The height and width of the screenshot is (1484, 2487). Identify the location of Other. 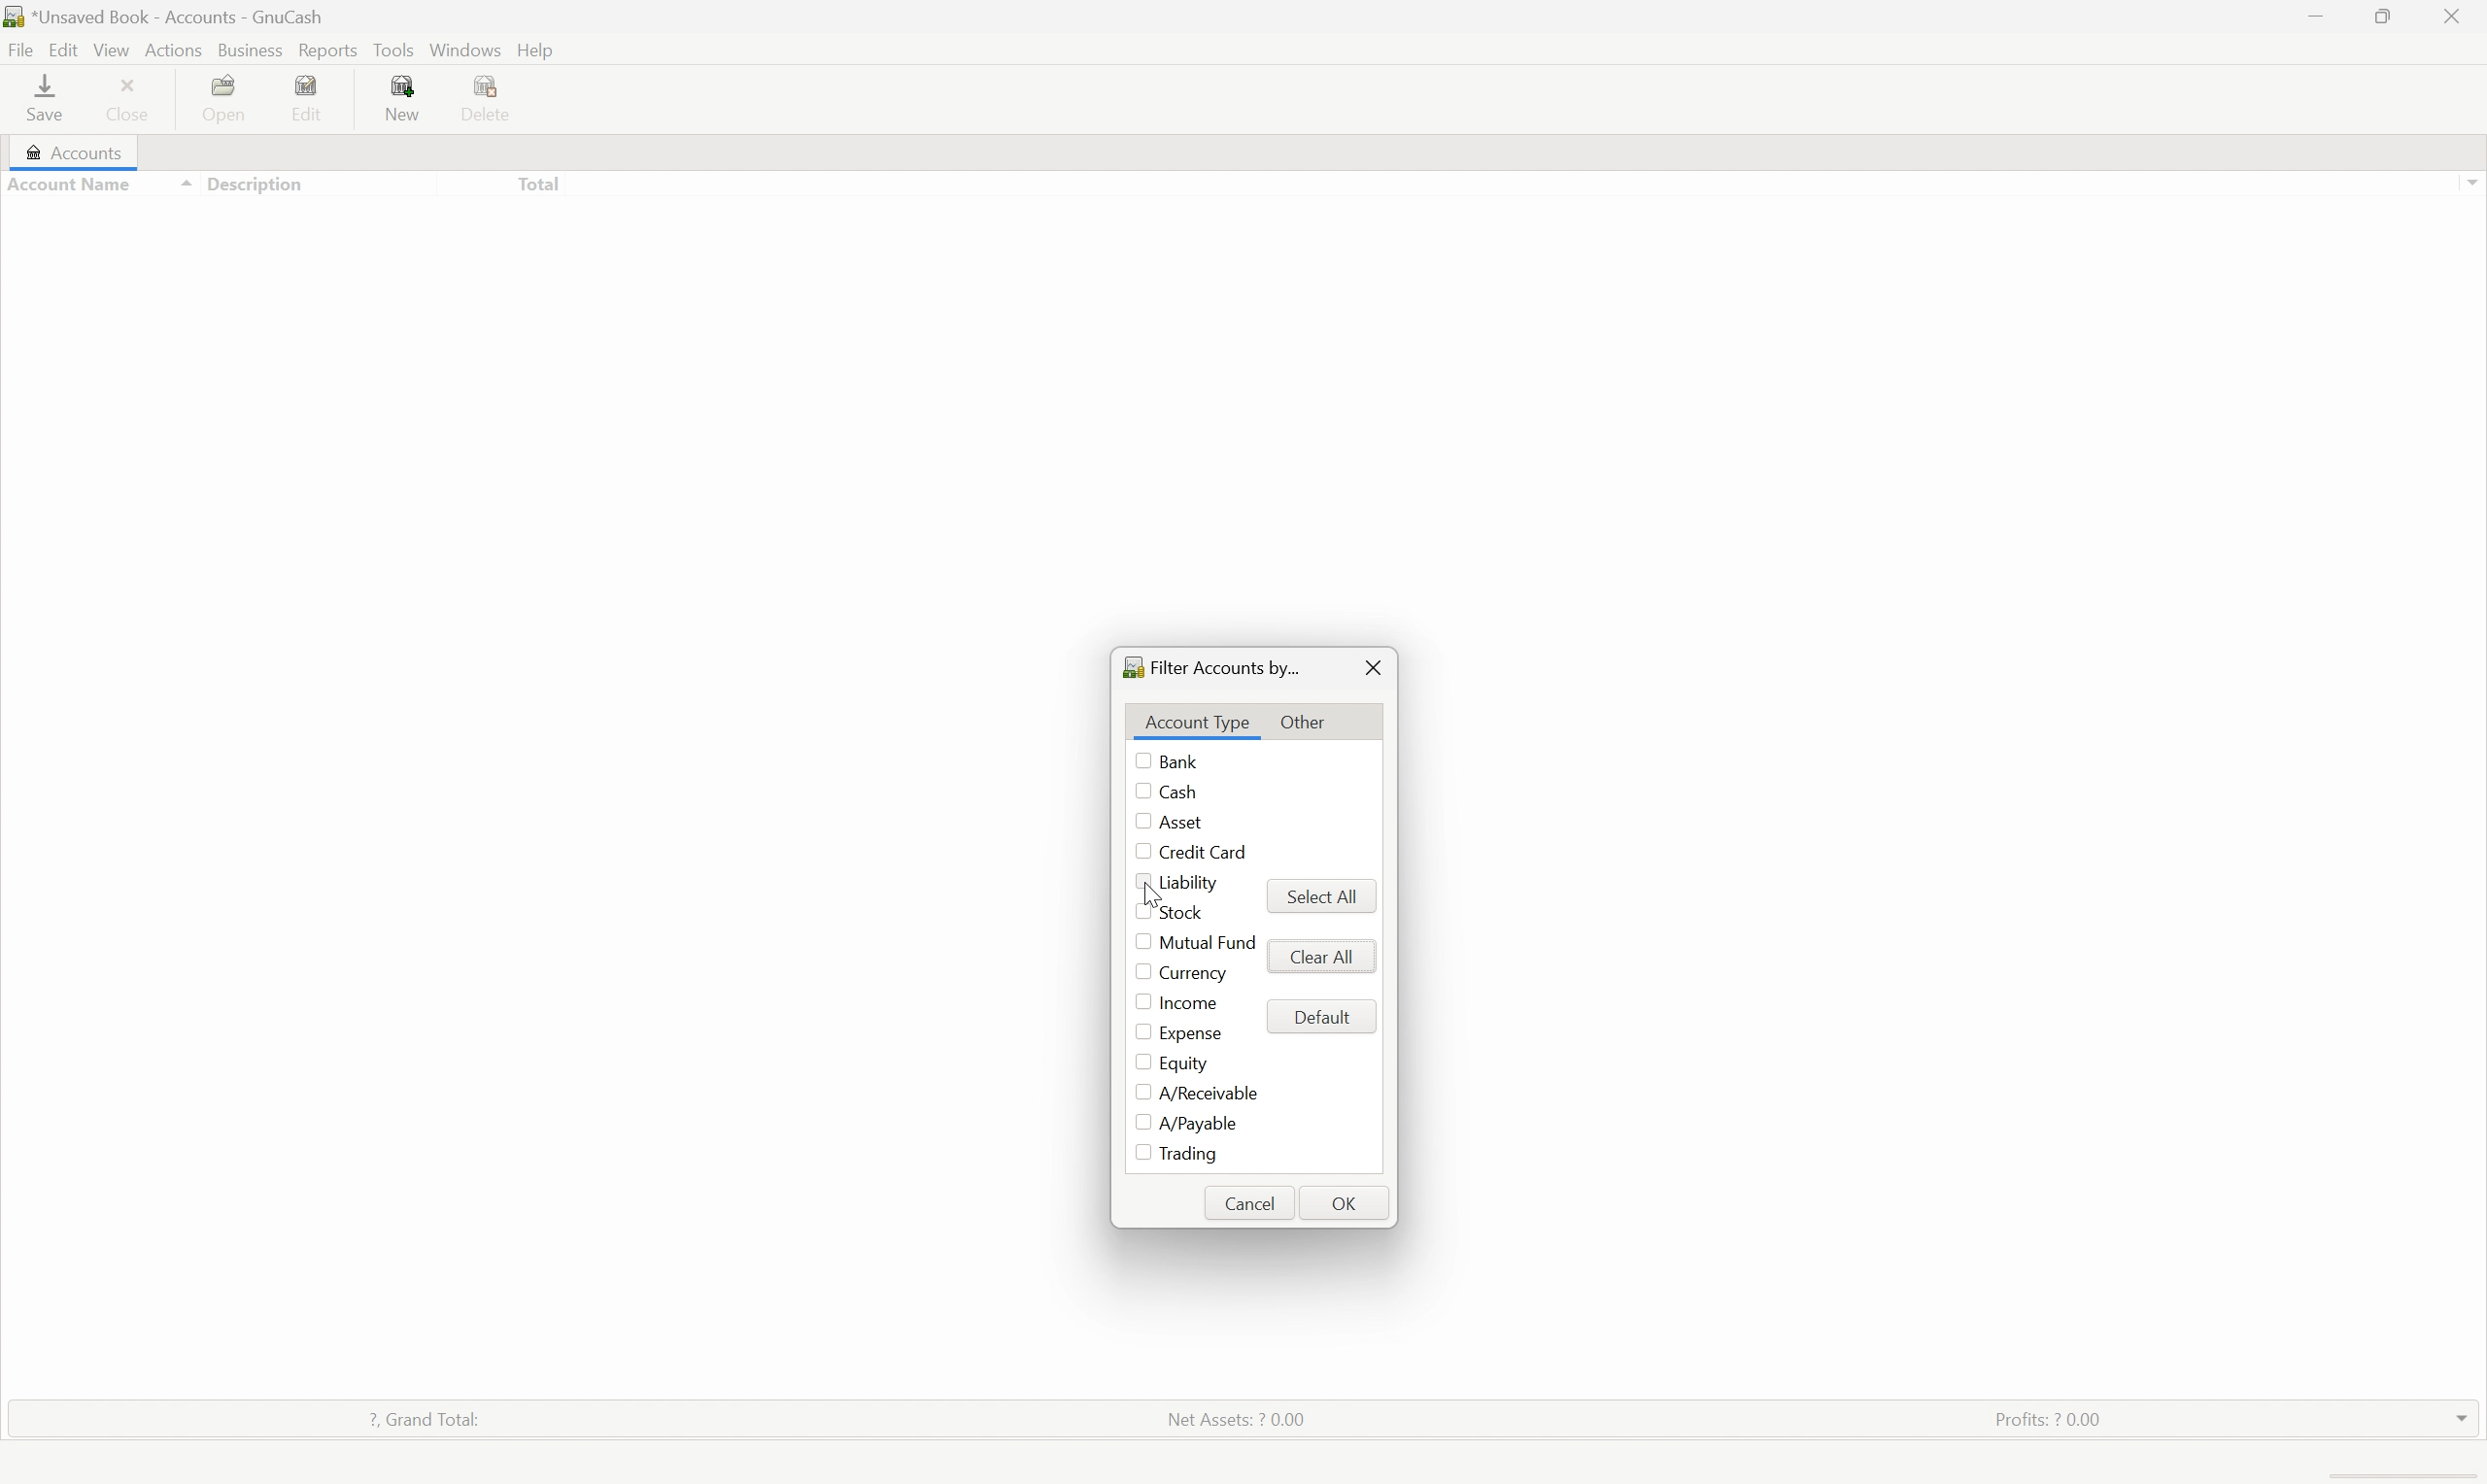
(1306, 721).